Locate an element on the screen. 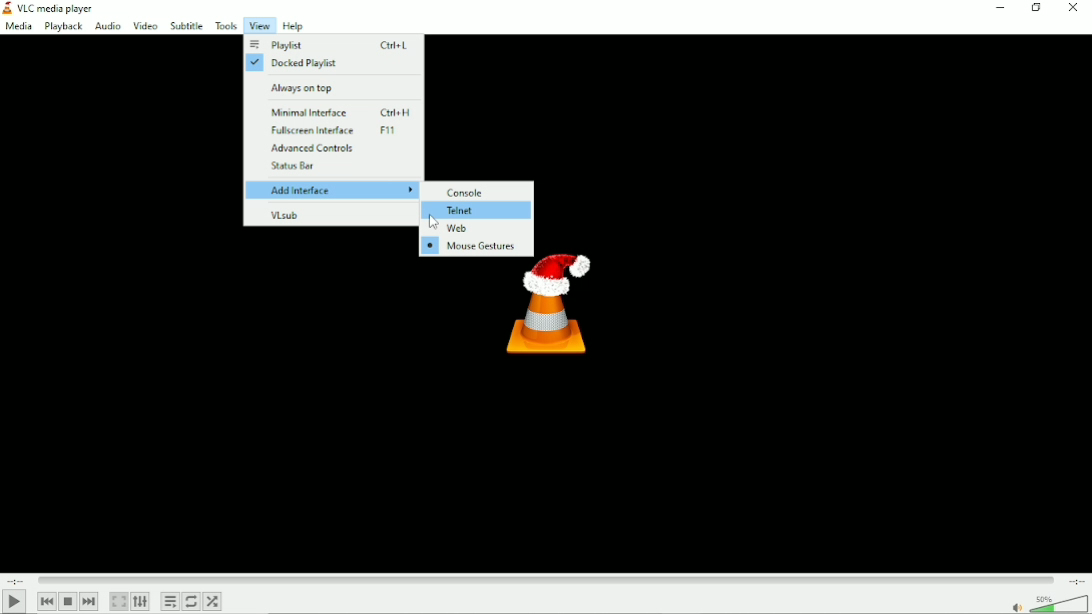  Total duration is located at coordinates (1076, 580).